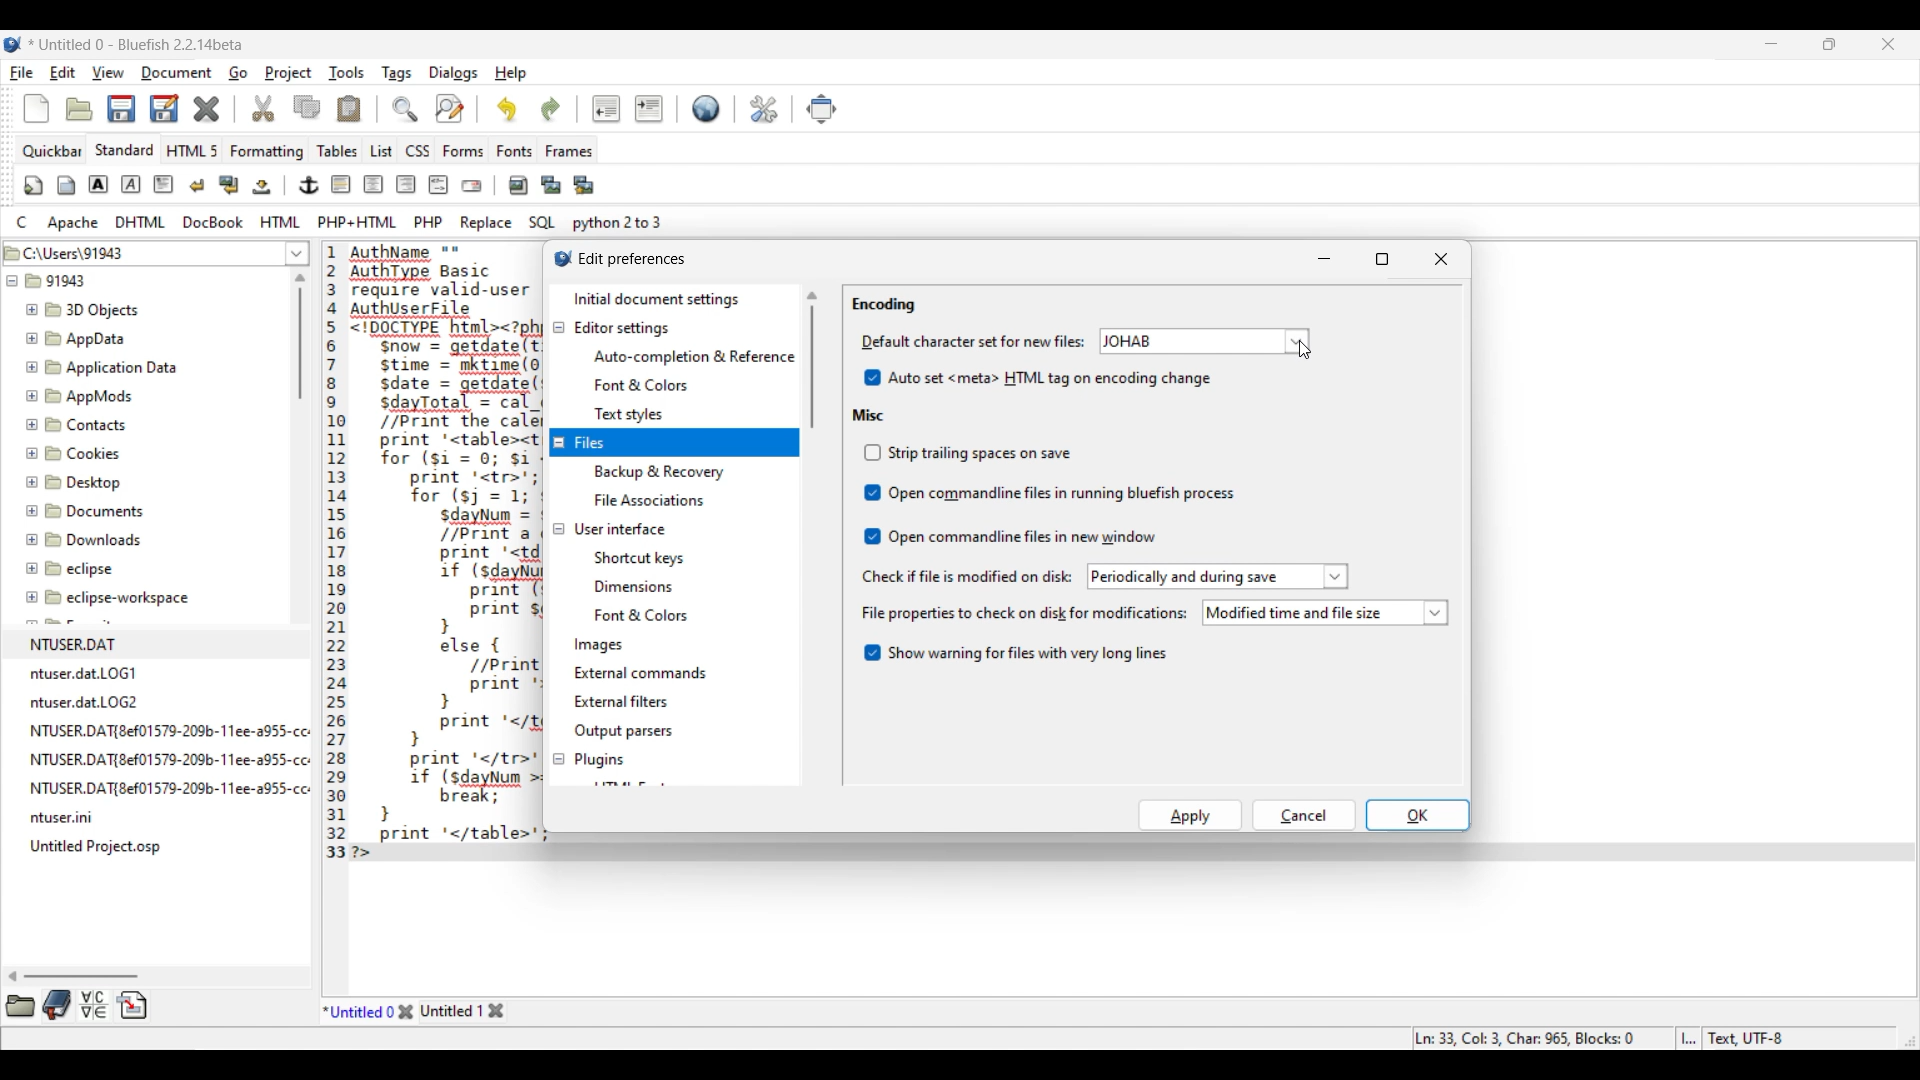 Image resolution: width=1920 pixels, height=1080 pixels. What do you see at coordinates (765, 109) in the screenshot?
I see `Edit preferences highlighted by cursor` at bounding box center [765, 109].